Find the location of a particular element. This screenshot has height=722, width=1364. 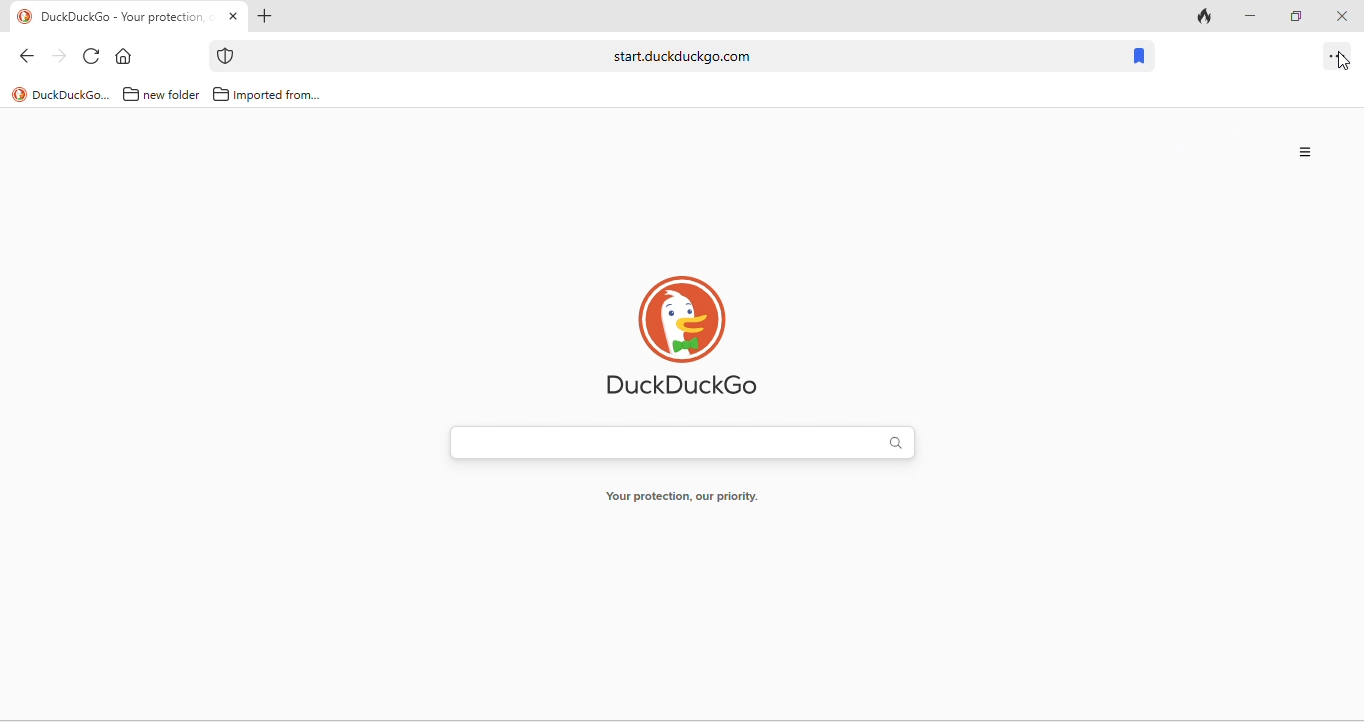

maximize is located at coordinates (1292, 14).